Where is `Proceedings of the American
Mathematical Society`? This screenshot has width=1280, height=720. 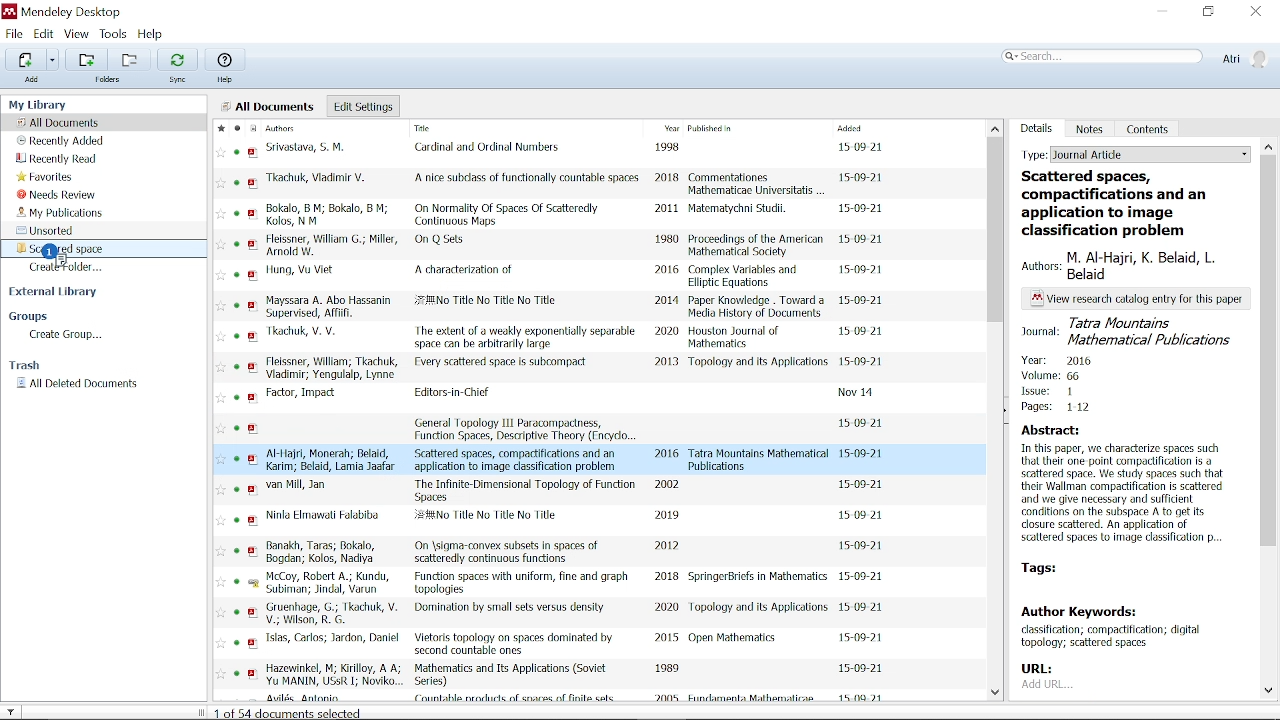
Proceedings of the American
Mathematical Society is located at coordinates (756, 246).